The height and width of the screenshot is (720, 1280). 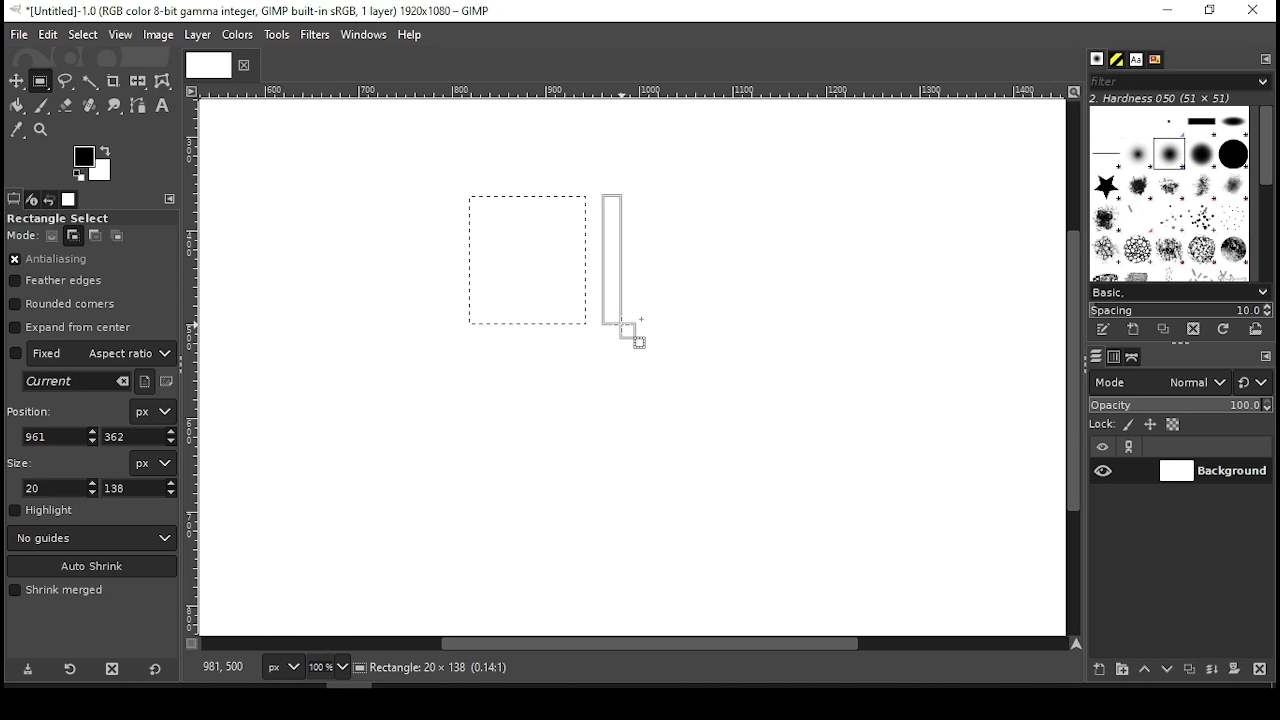 What do you see at coordinates (56, 590) in the screenshot?
I see `shrink merged` at bounding box center [56, 590].